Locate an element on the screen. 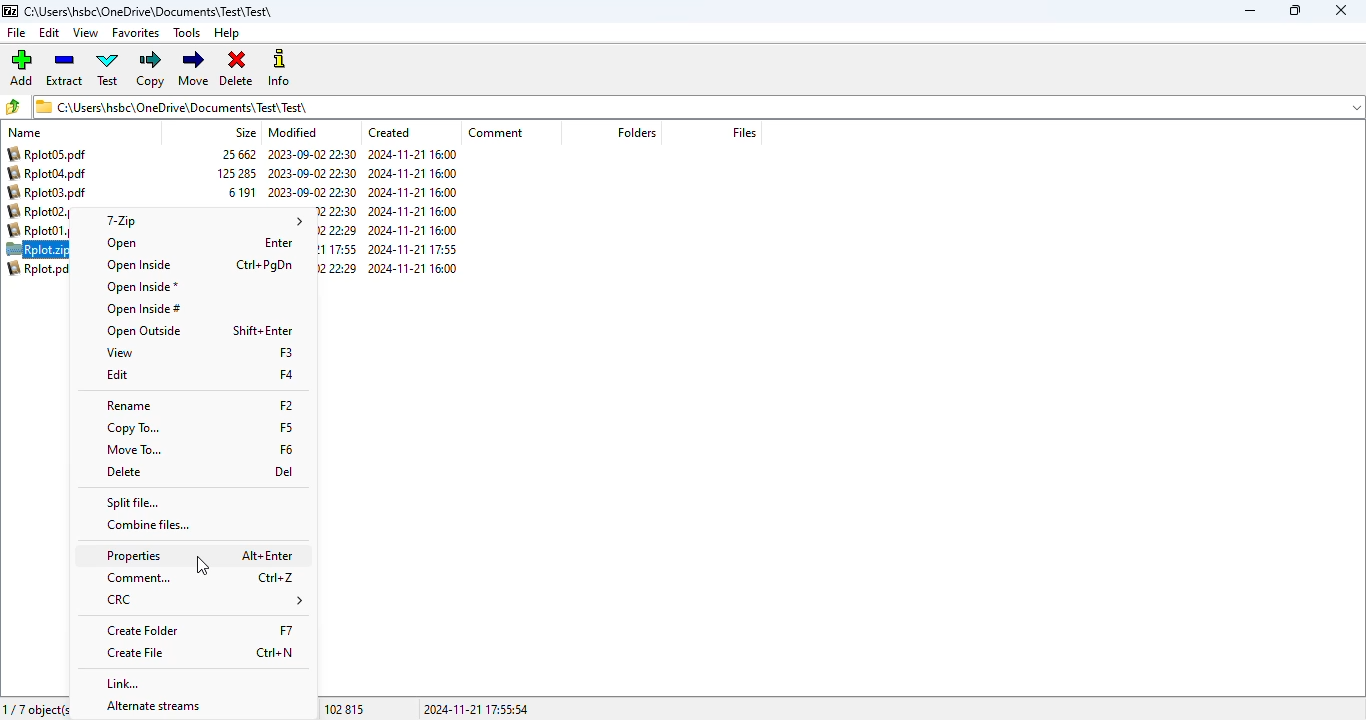 This screenshot has width=1366, height=720. CRC is located at coordinates (204, 600).